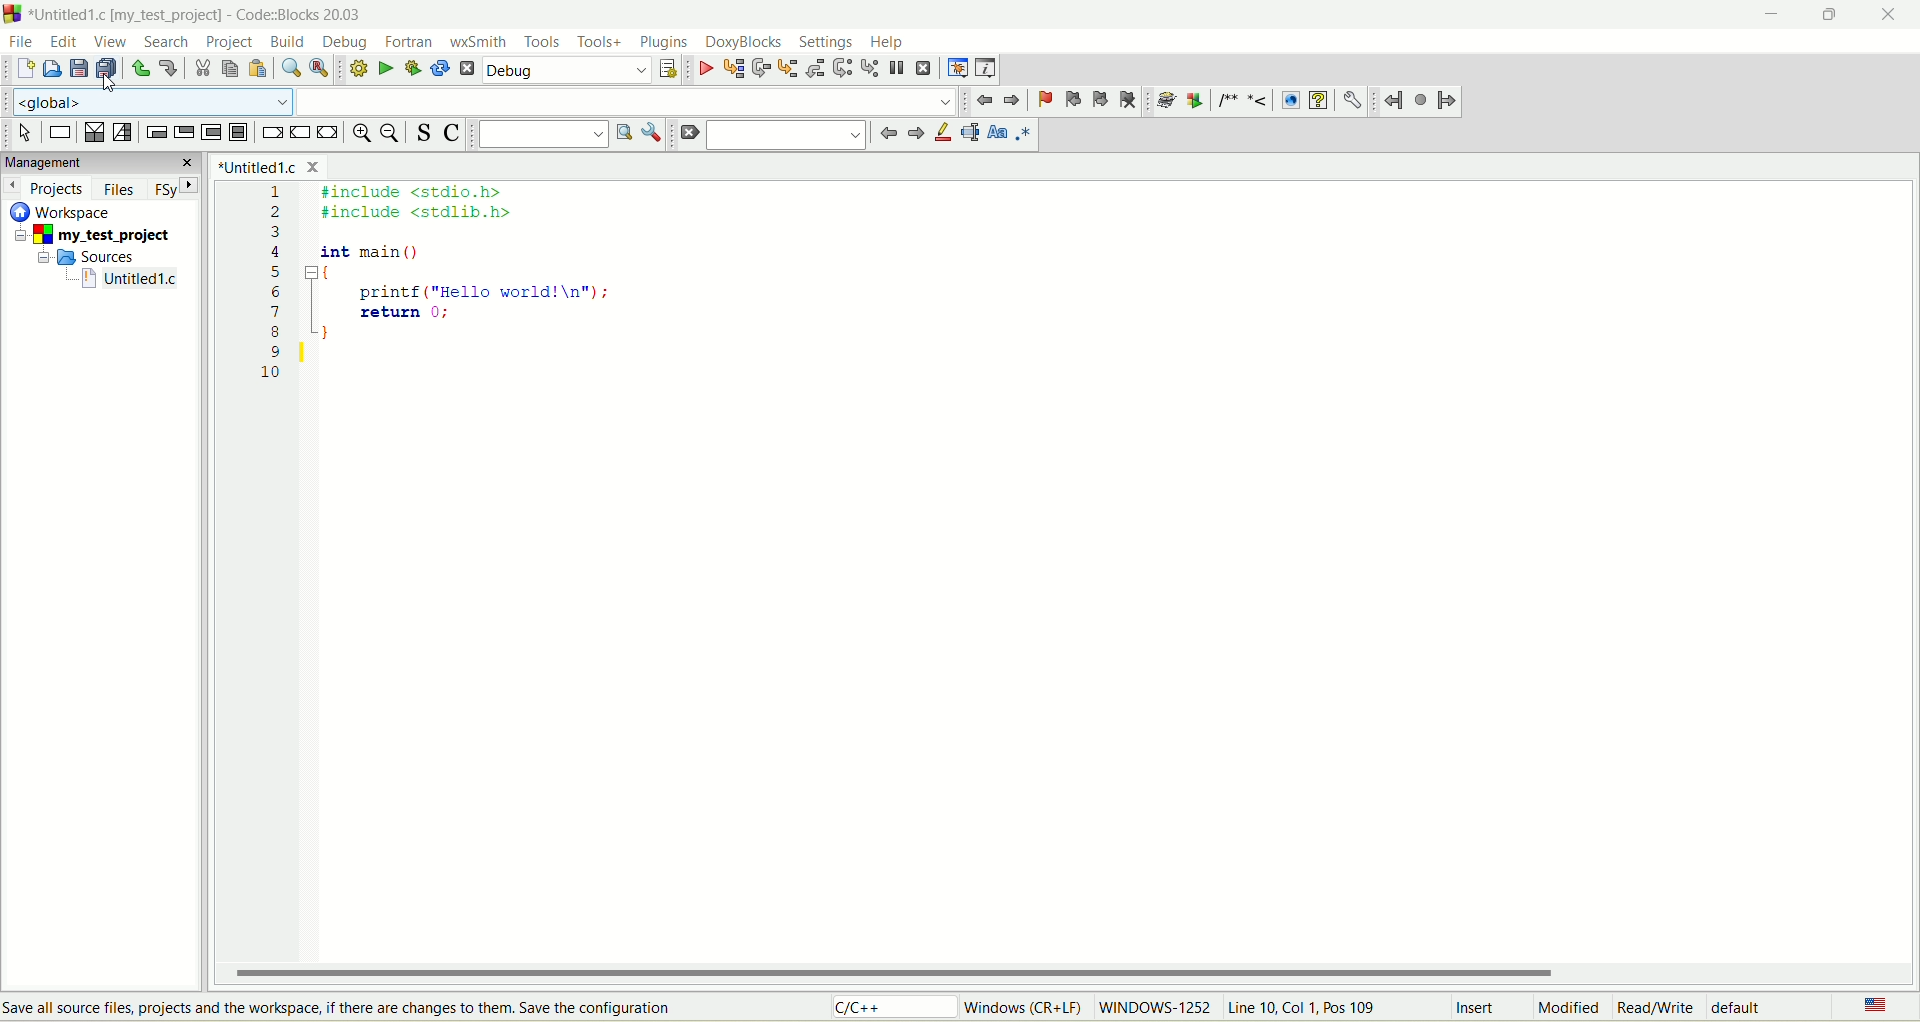 The height and width of the screenshot is (1022, 1920). What do you see at coordinates (318, 68) in the screenshot?
I see `replace` at bounding box center [318, 68].